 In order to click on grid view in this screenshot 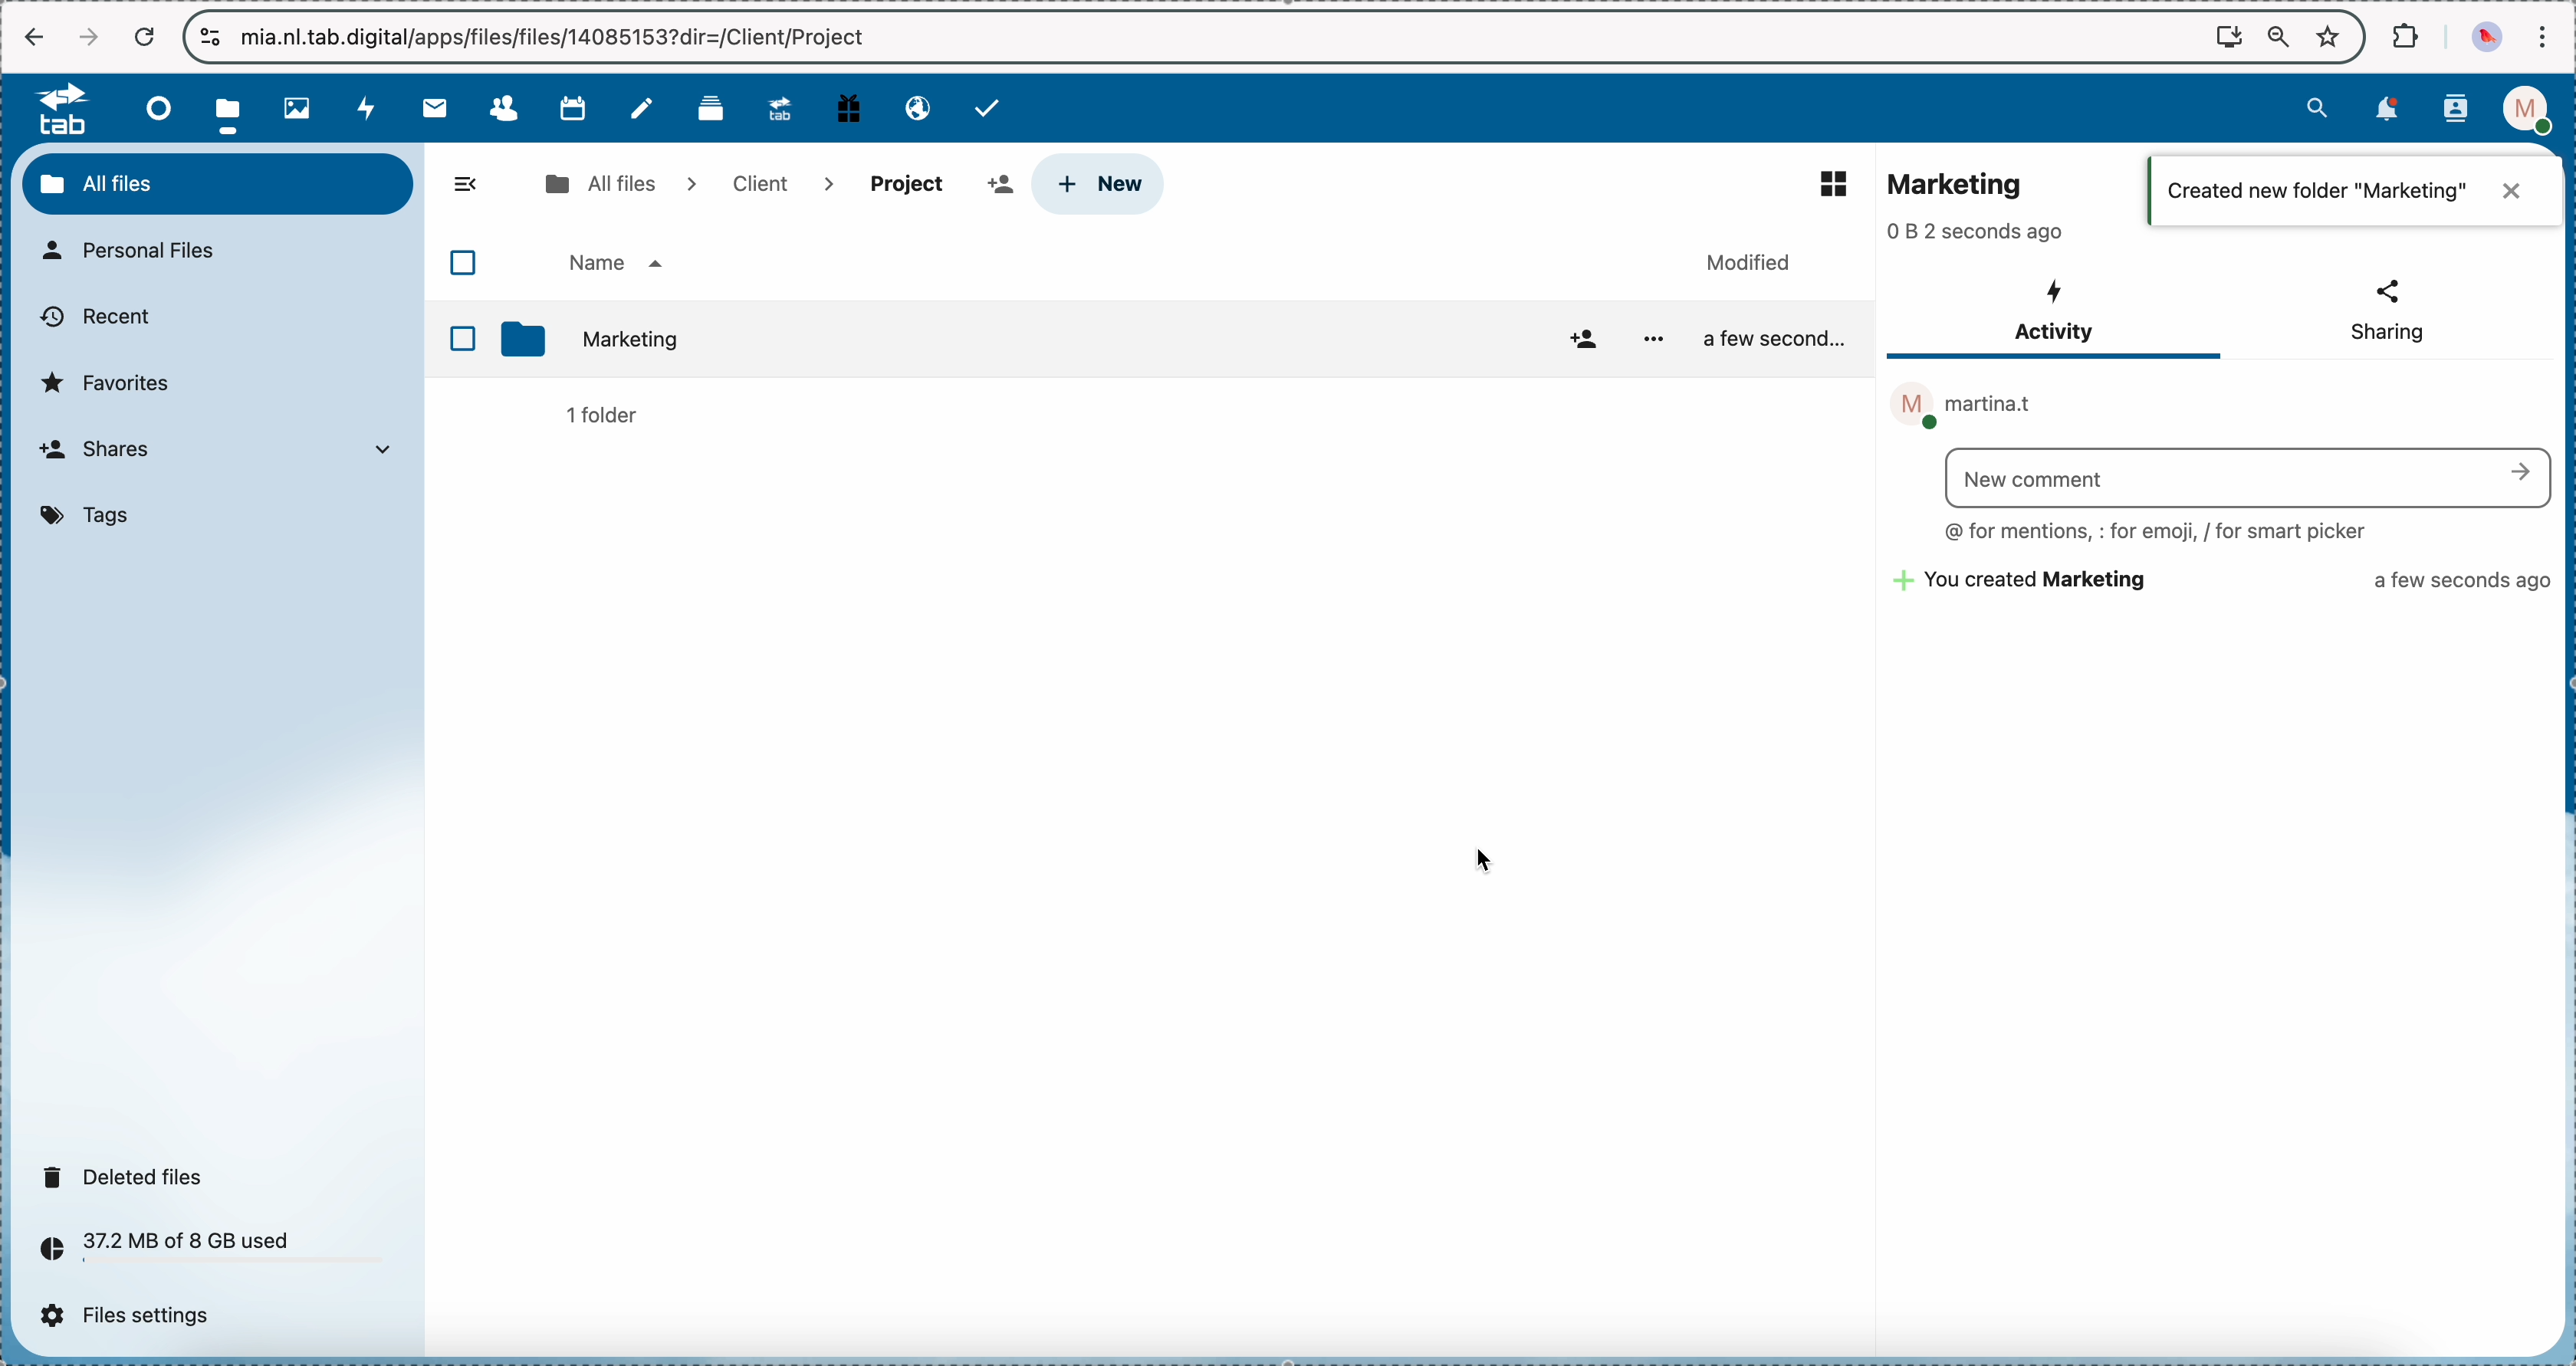, I will do `click(1825, 185)`.